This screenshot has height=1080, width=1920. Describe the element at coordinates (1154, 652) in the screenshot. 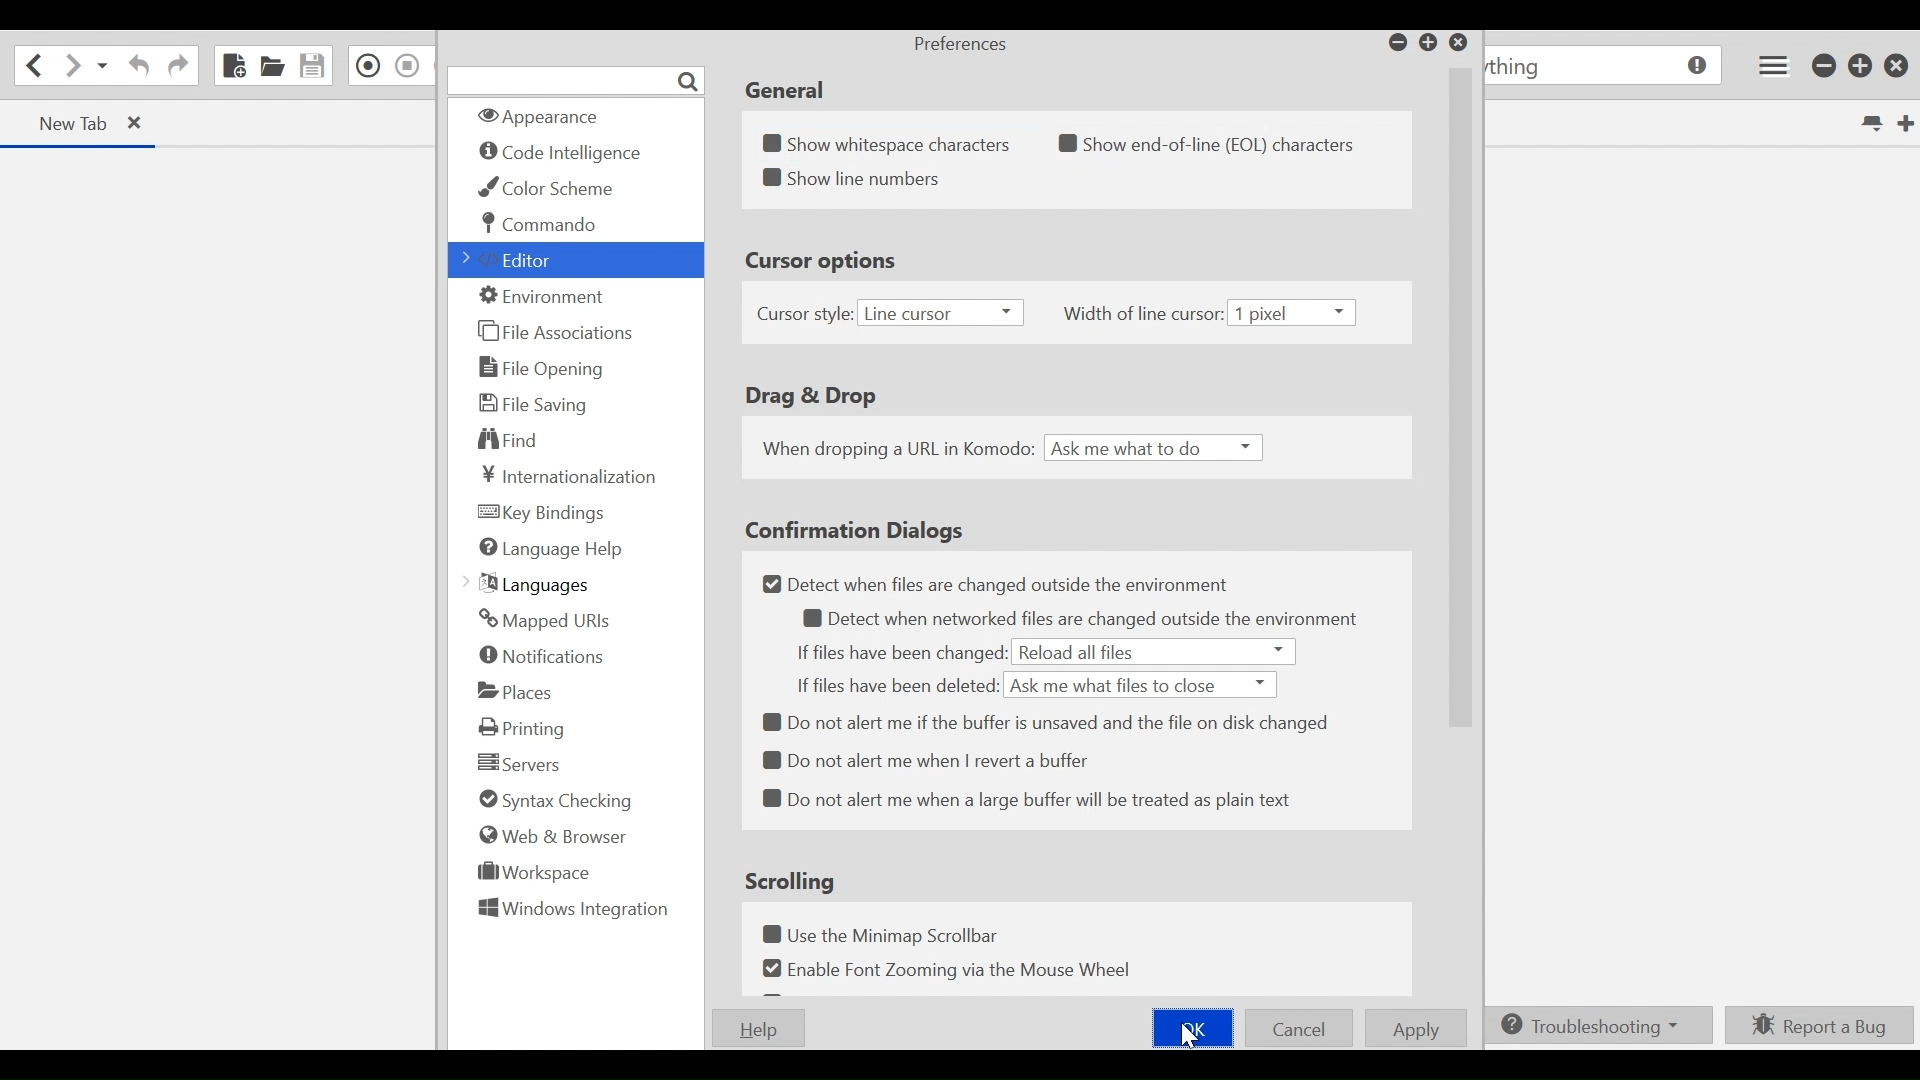

I see `reload all files` at that location.